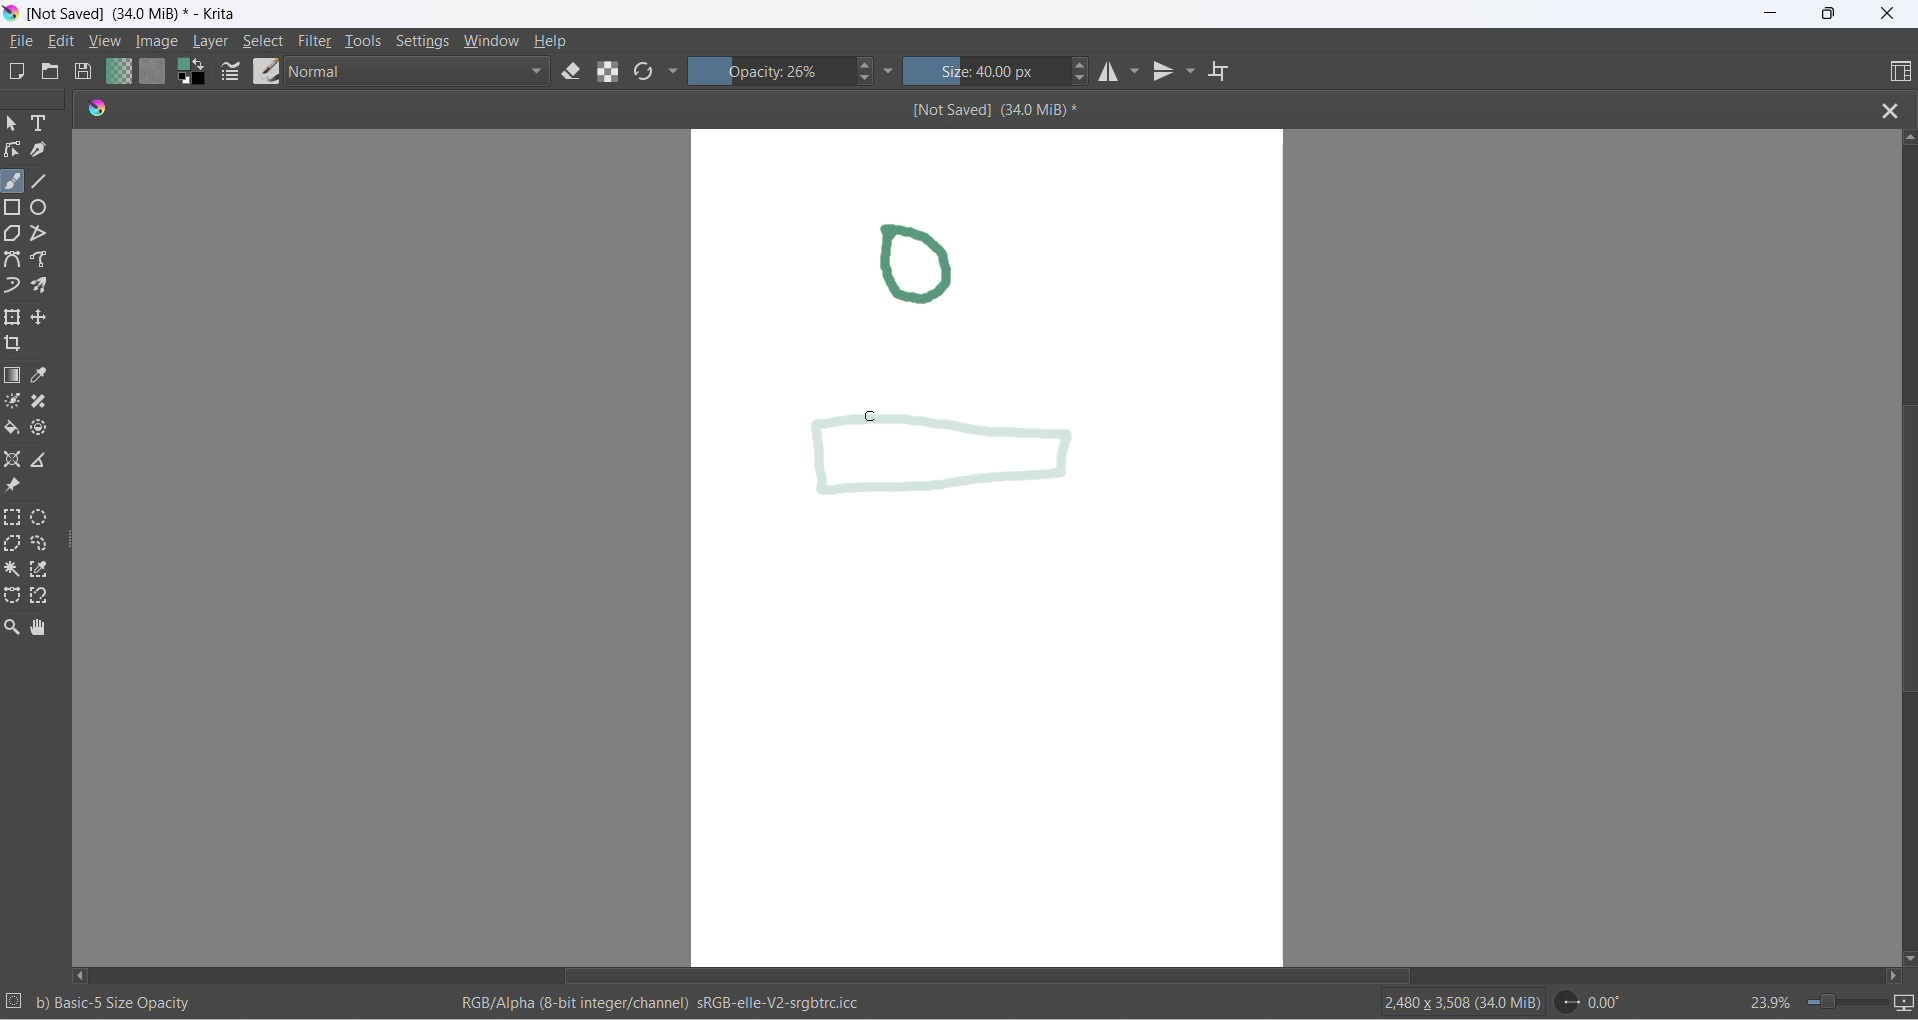 The width and height of the screenshot is (1918, 1020). Describe the element at coordinates (15, 1002) in the screenshot. I see `selection setting` at that location.